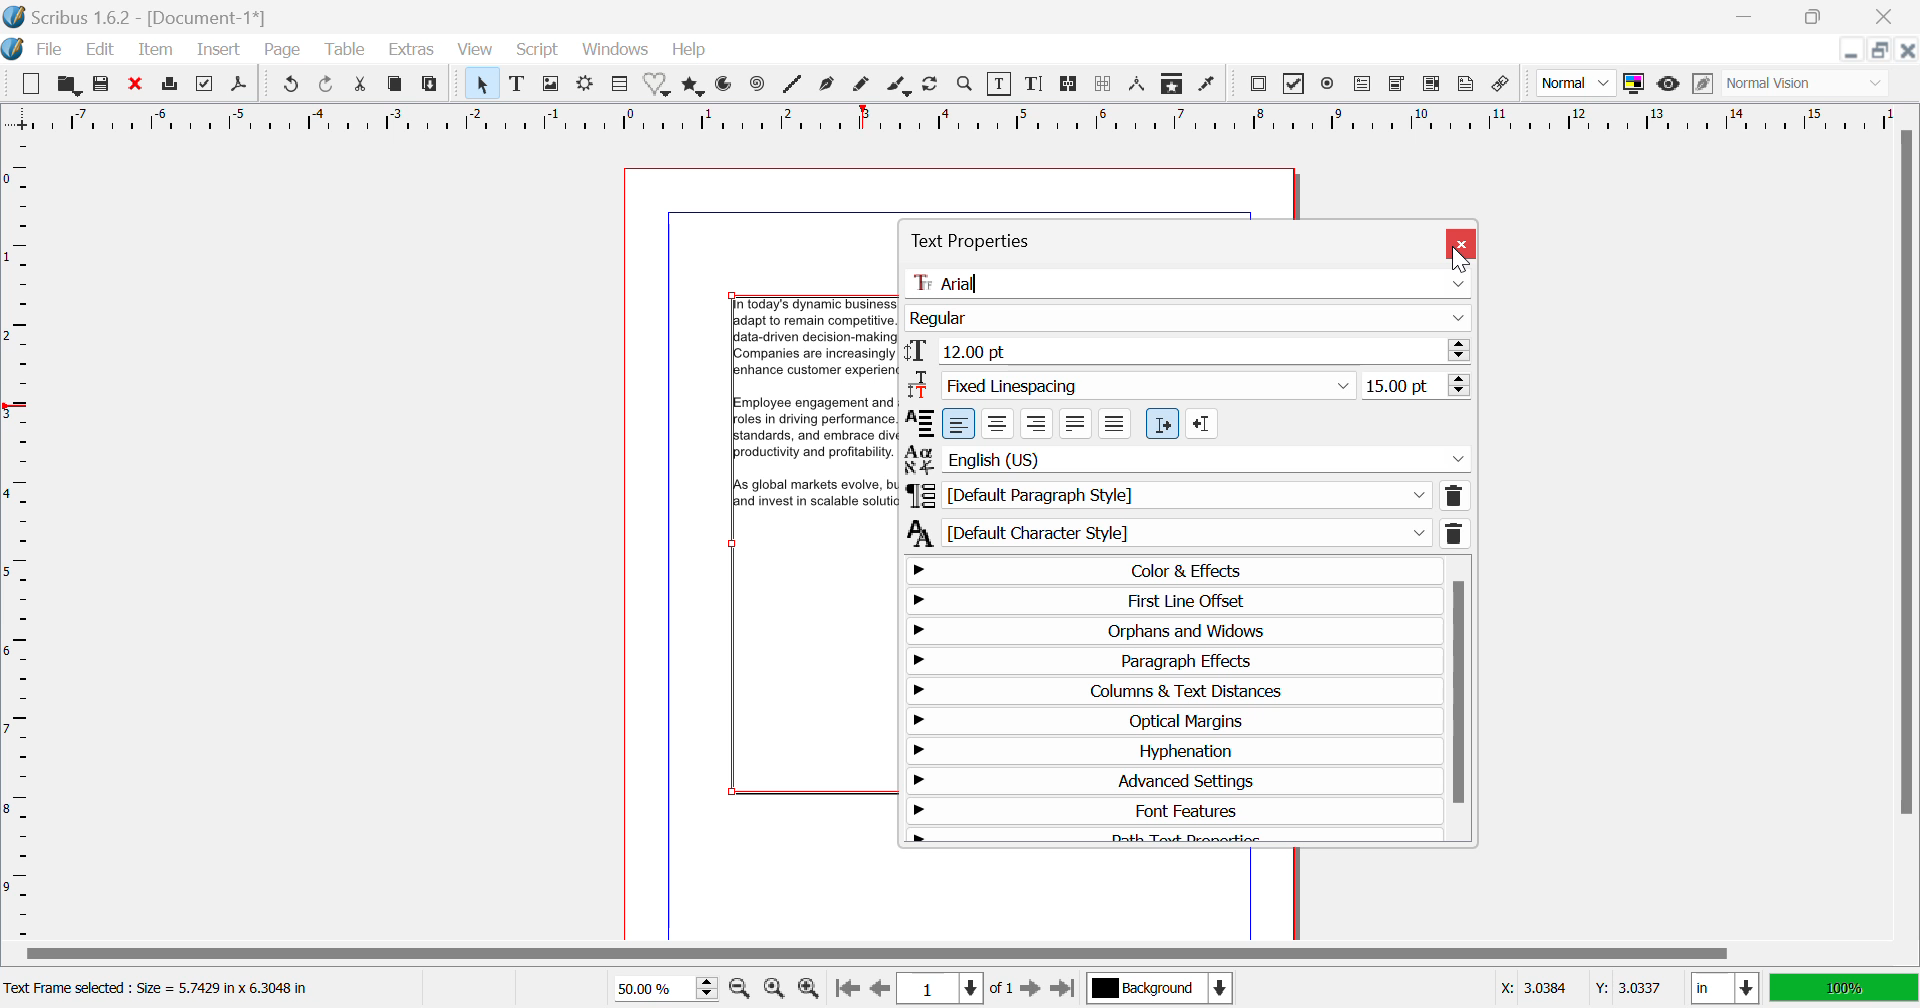 This screenshot has height=1008, width=1920. I want to click on Image Frame, so click(552, 84).